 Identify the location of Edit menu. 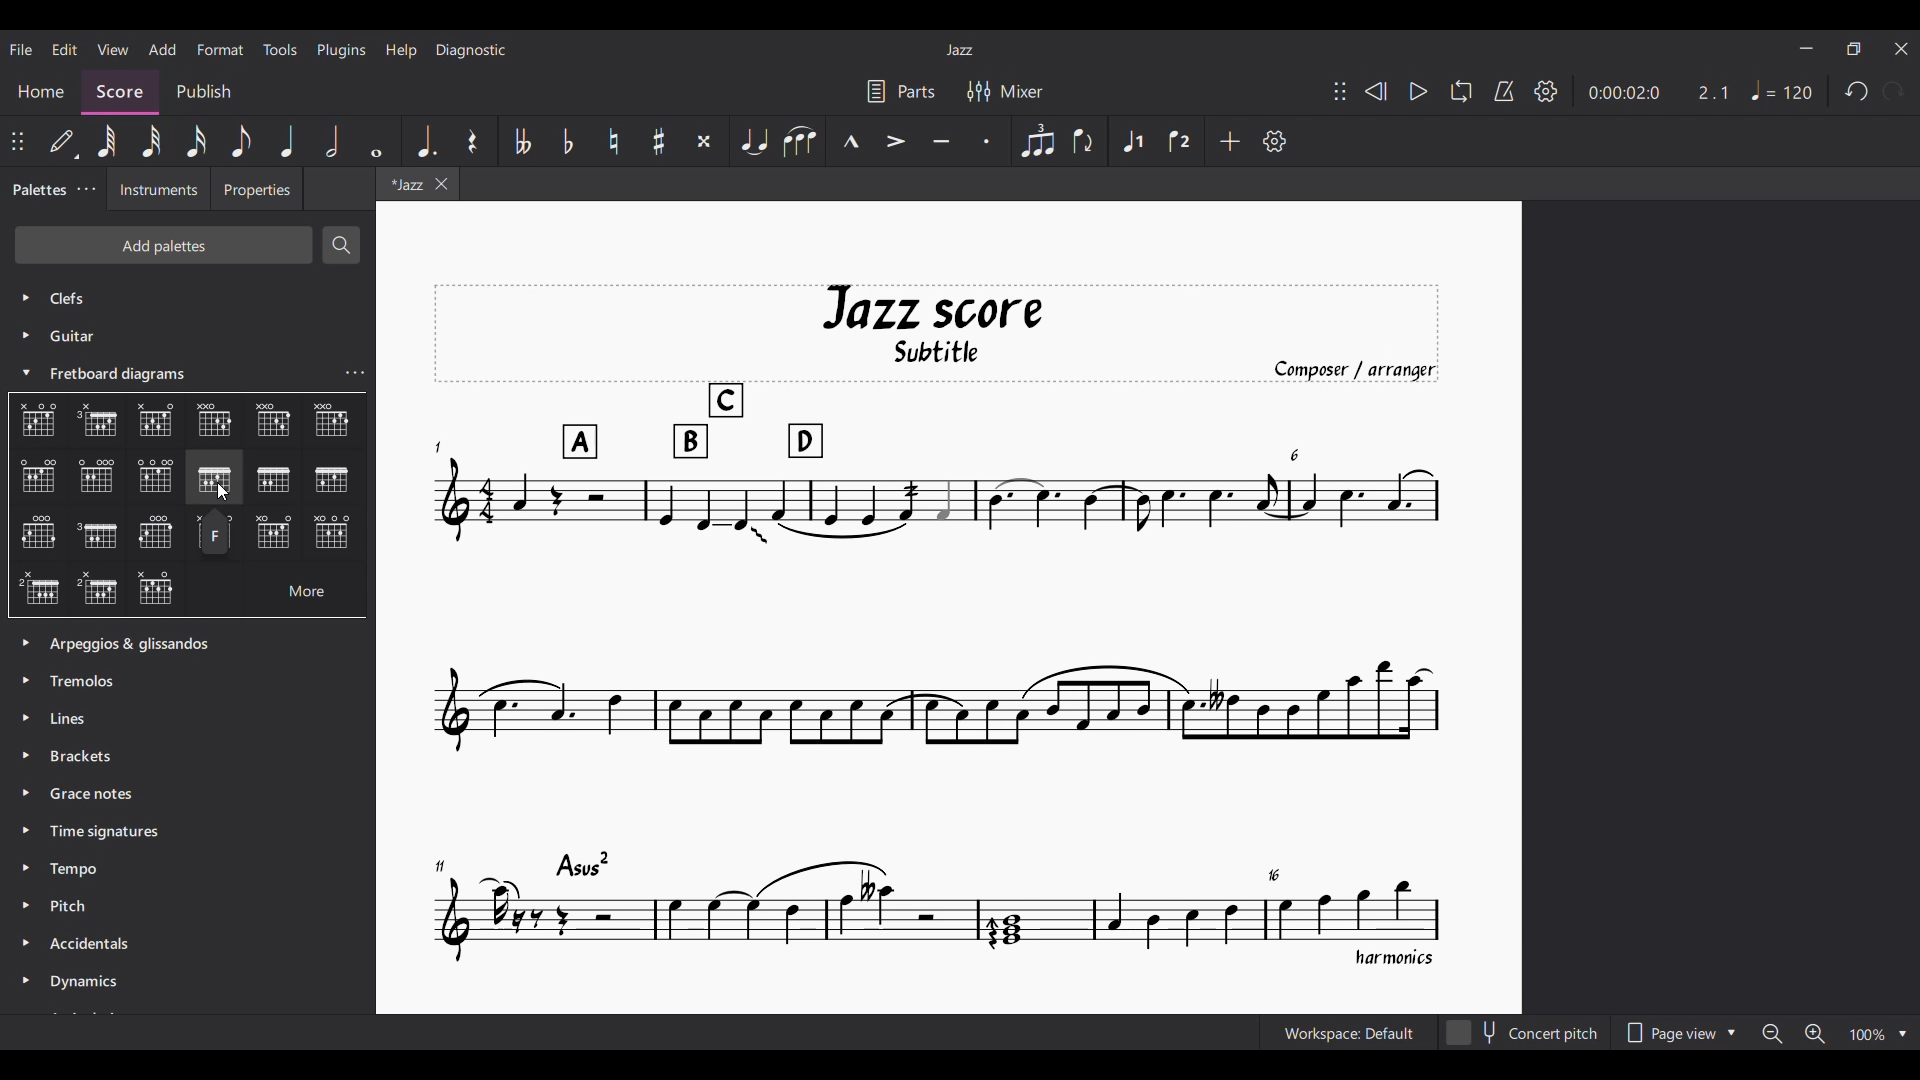
(65, 49).